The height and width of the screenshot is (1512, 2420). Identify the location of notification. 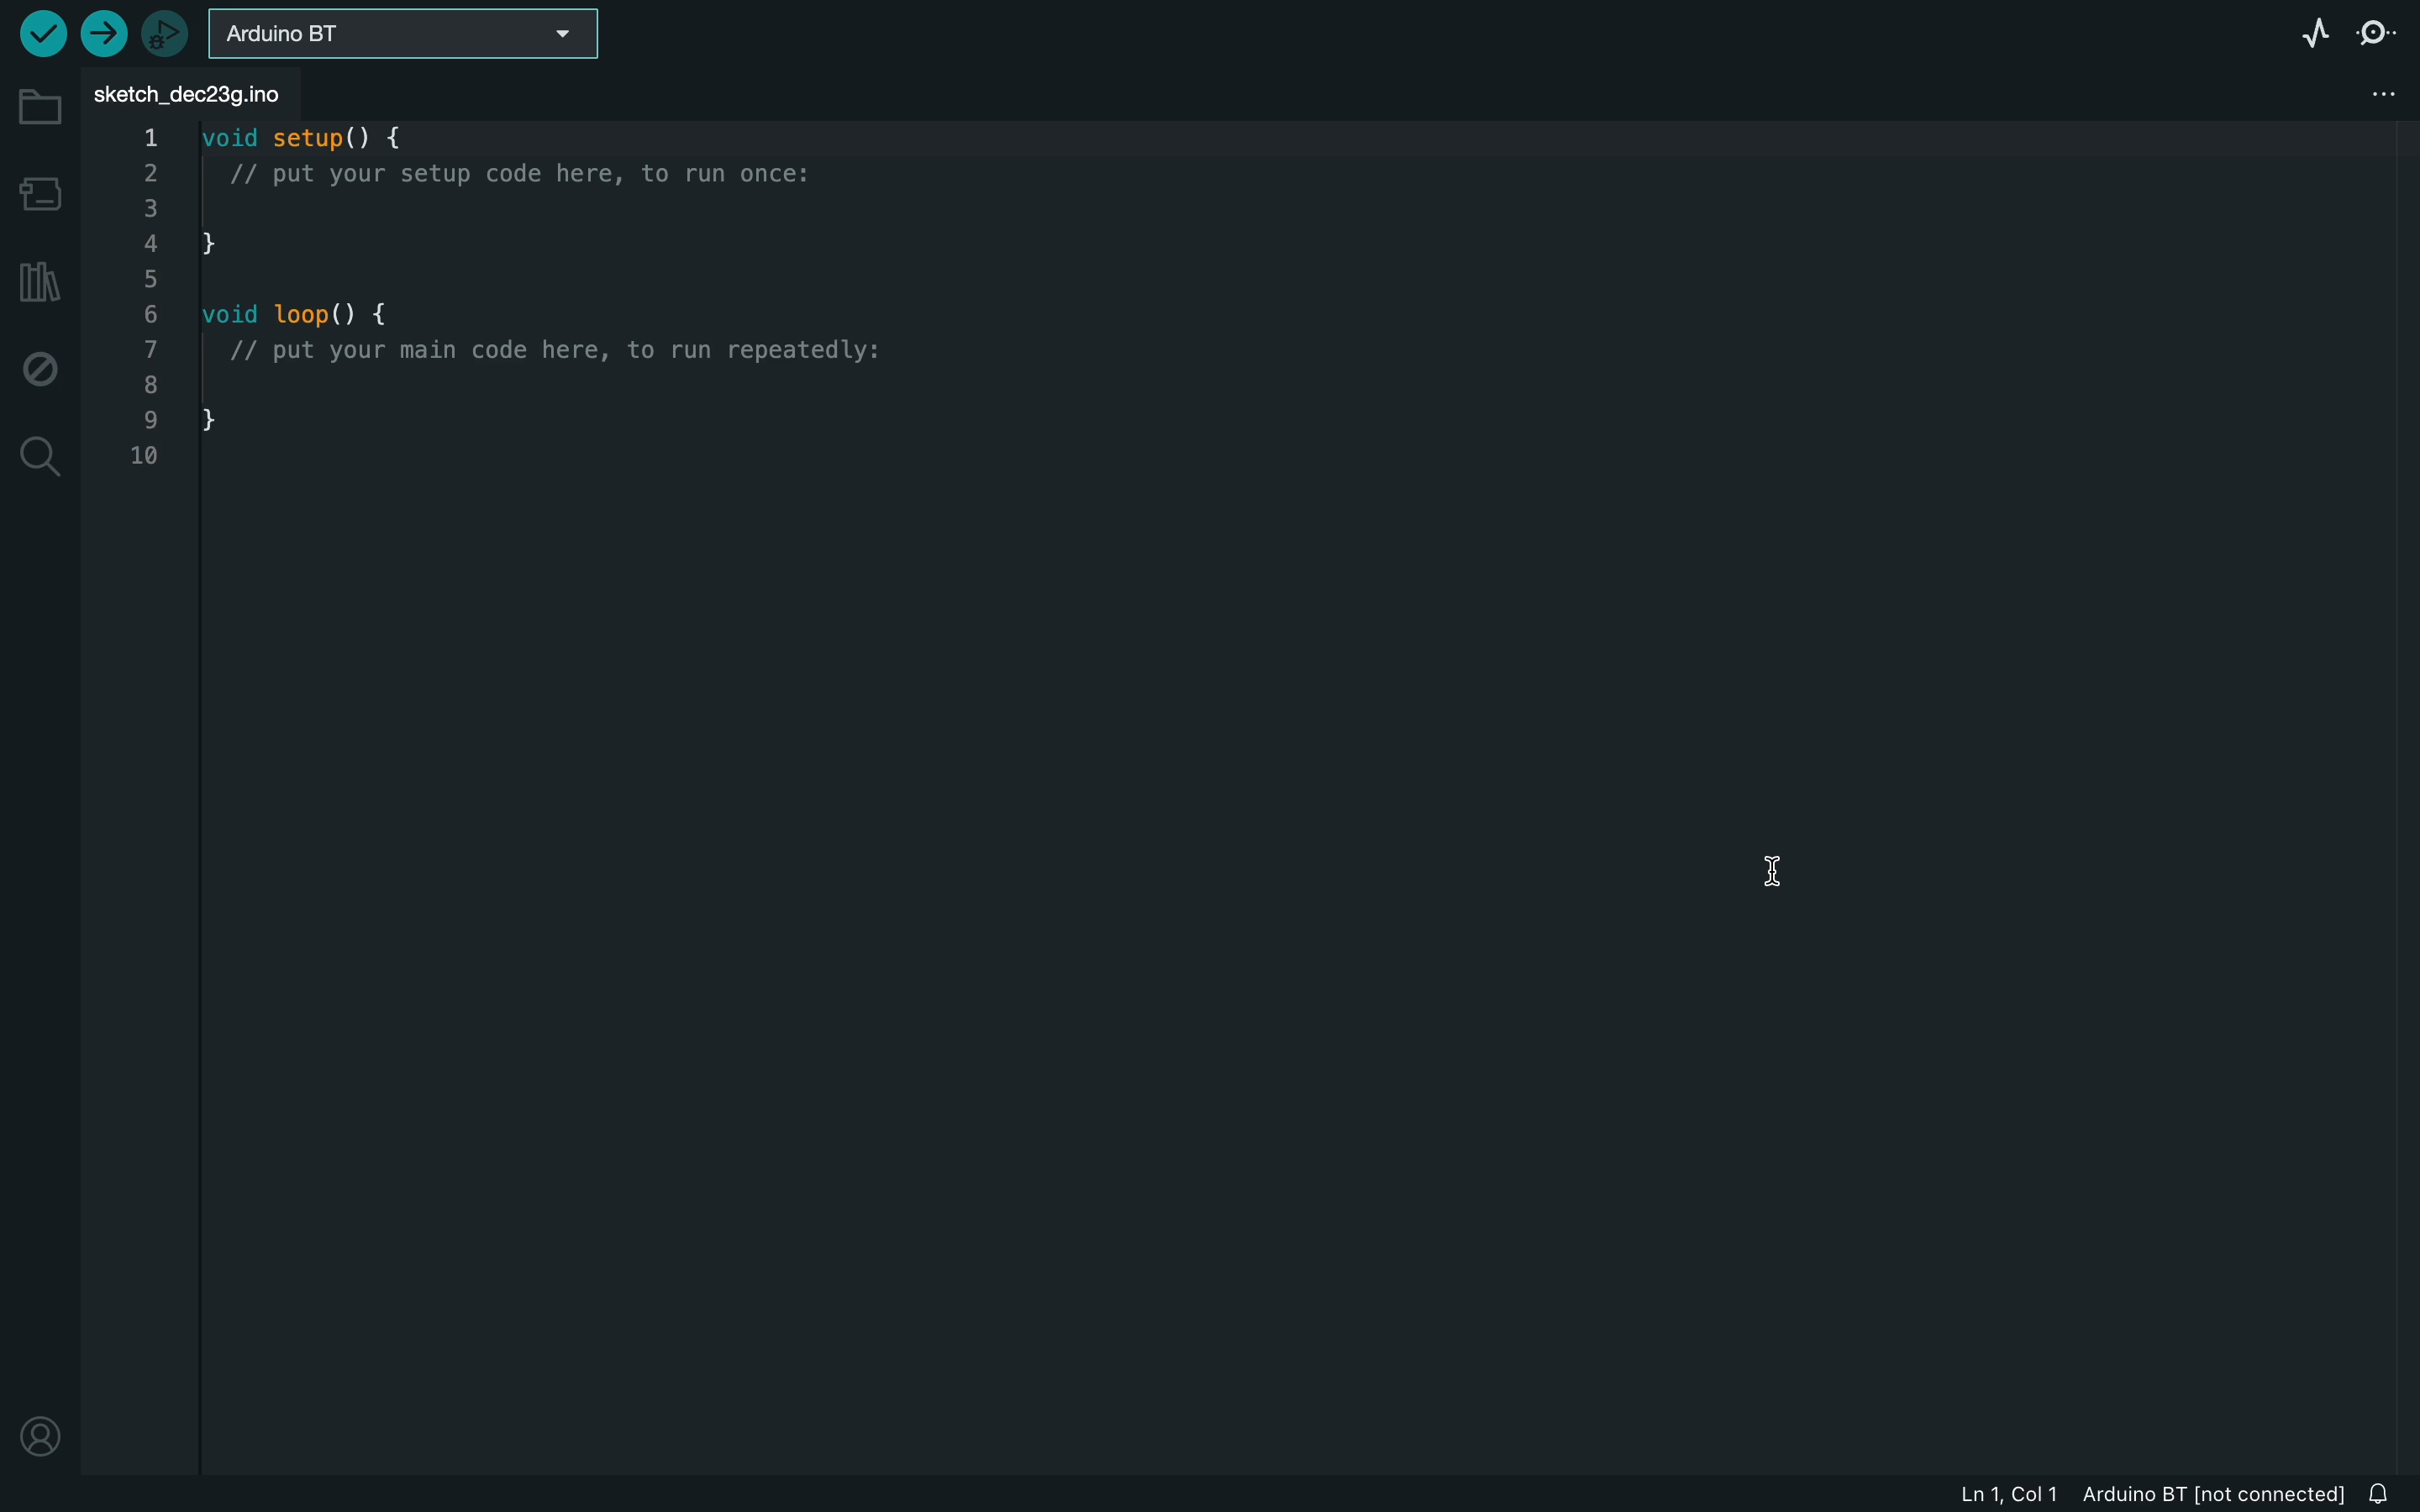
(2384, 1493).